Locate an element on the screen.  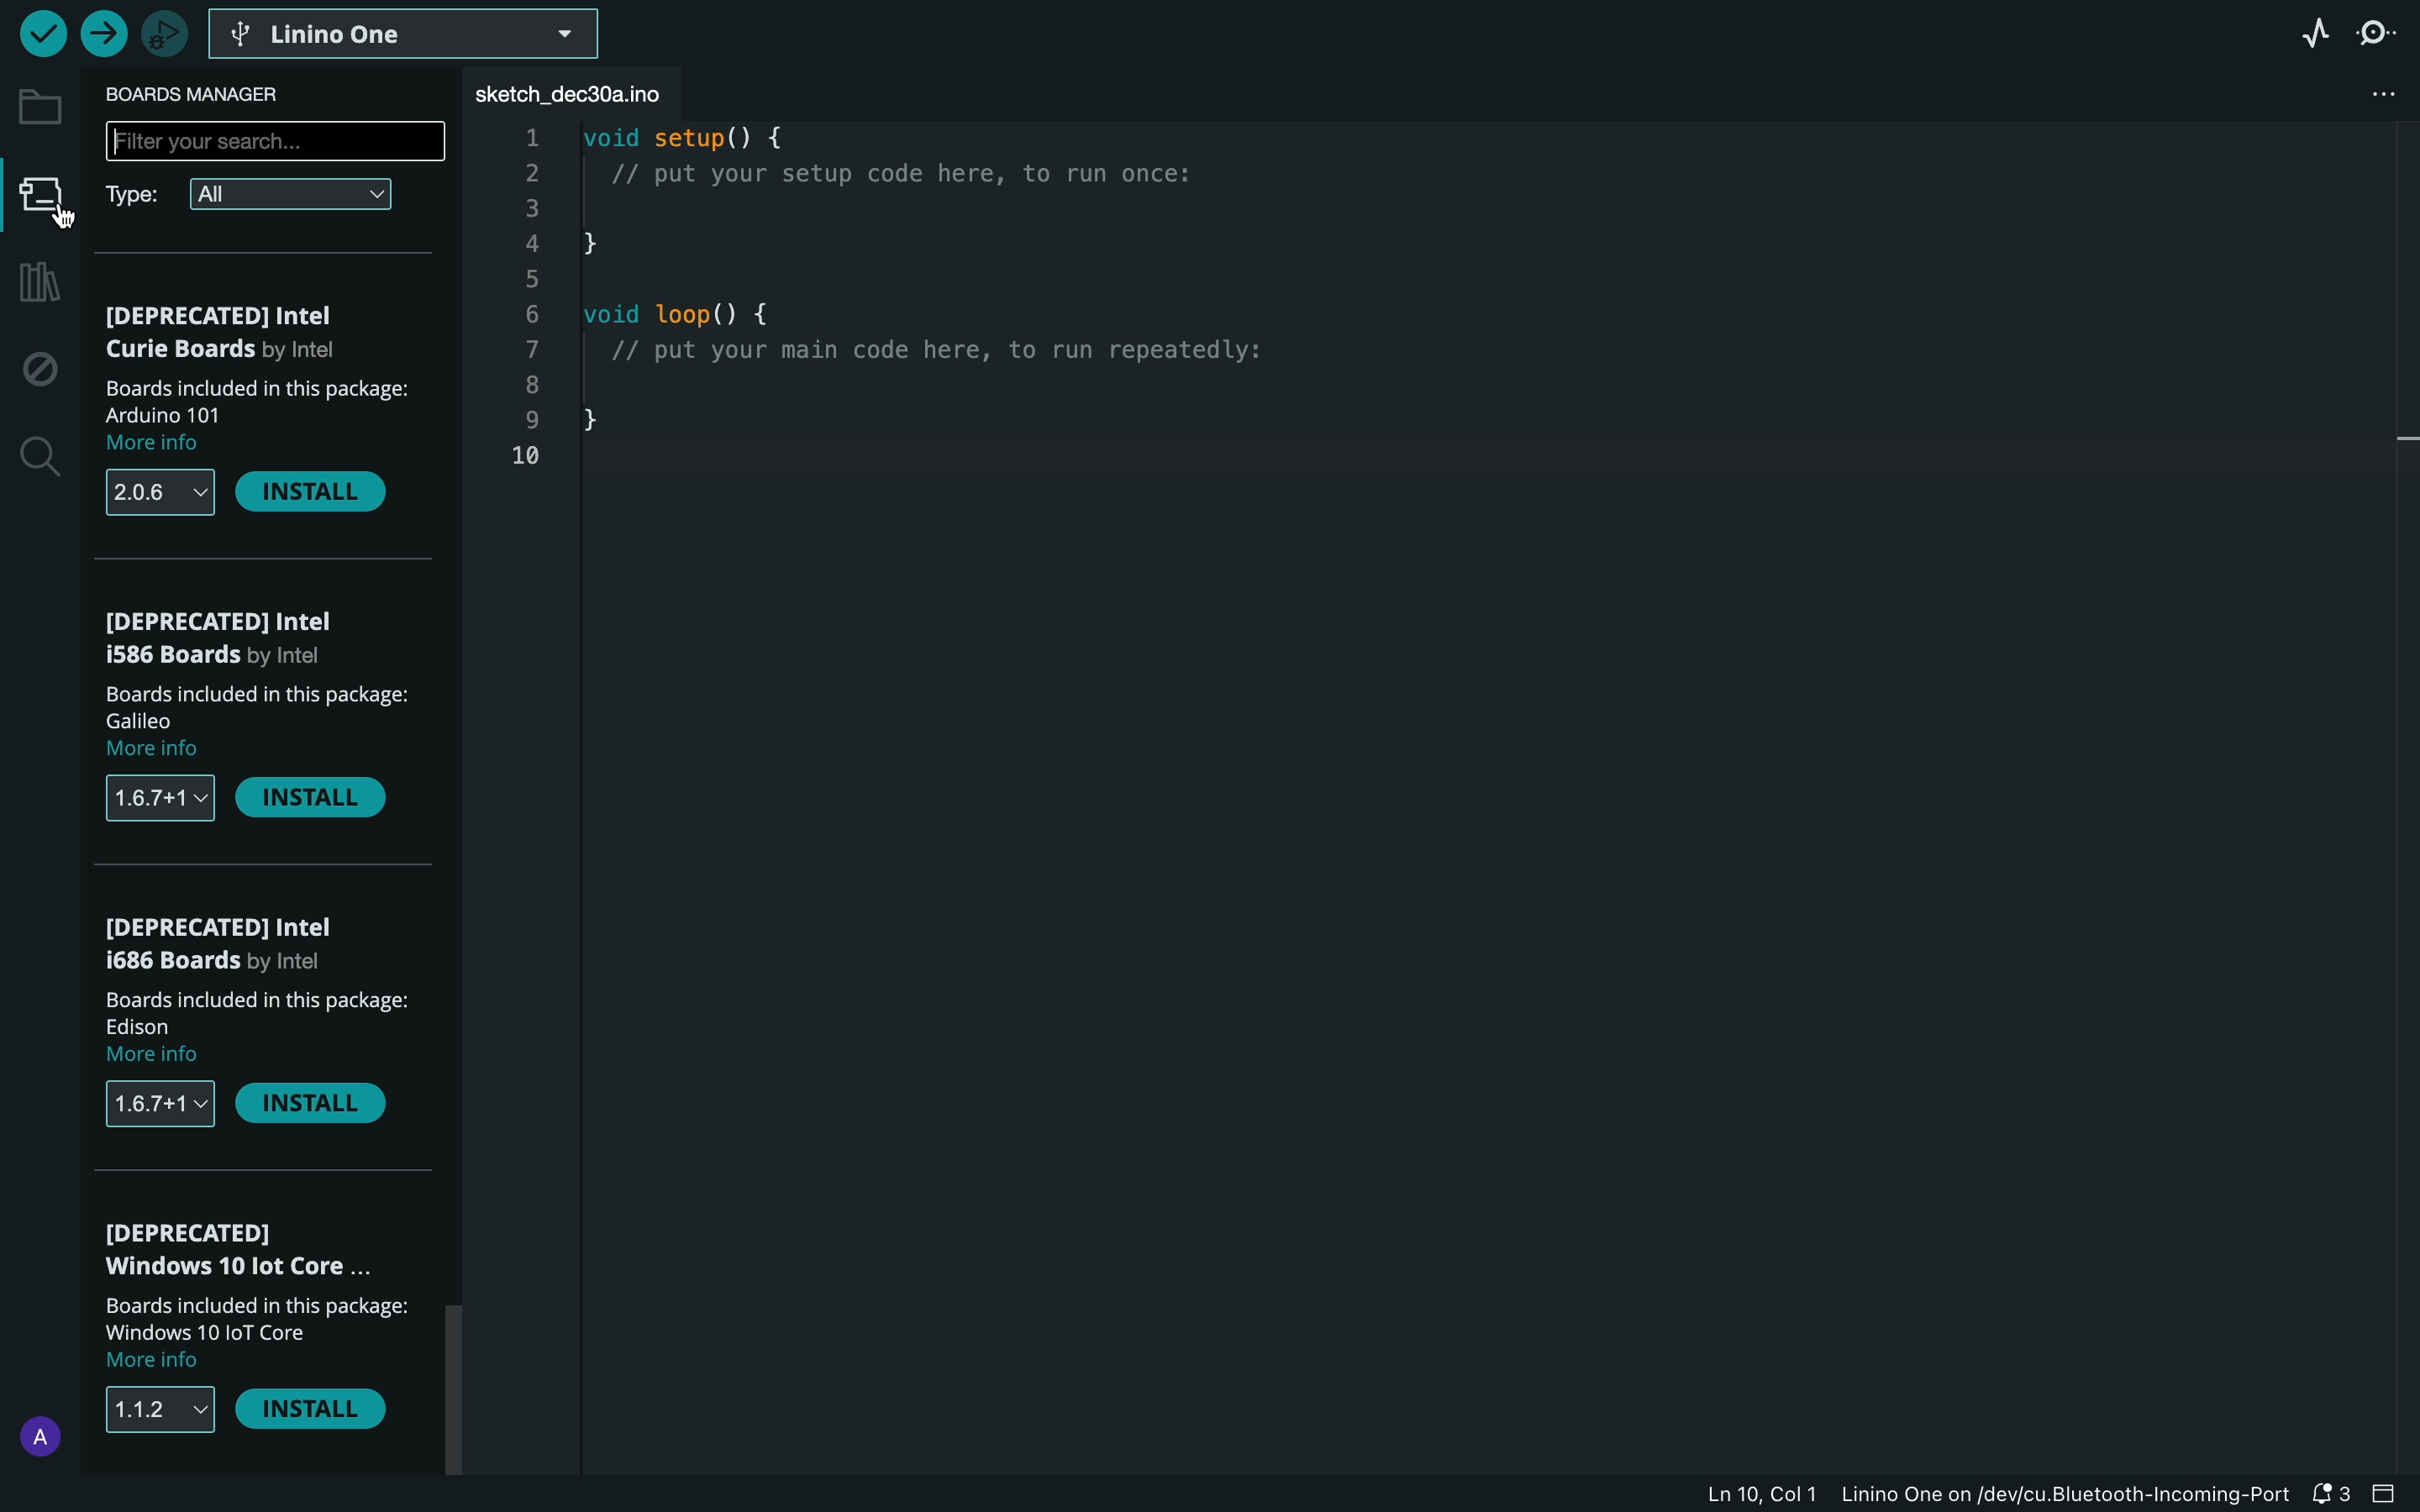
search is located at coordinates (38, 457).